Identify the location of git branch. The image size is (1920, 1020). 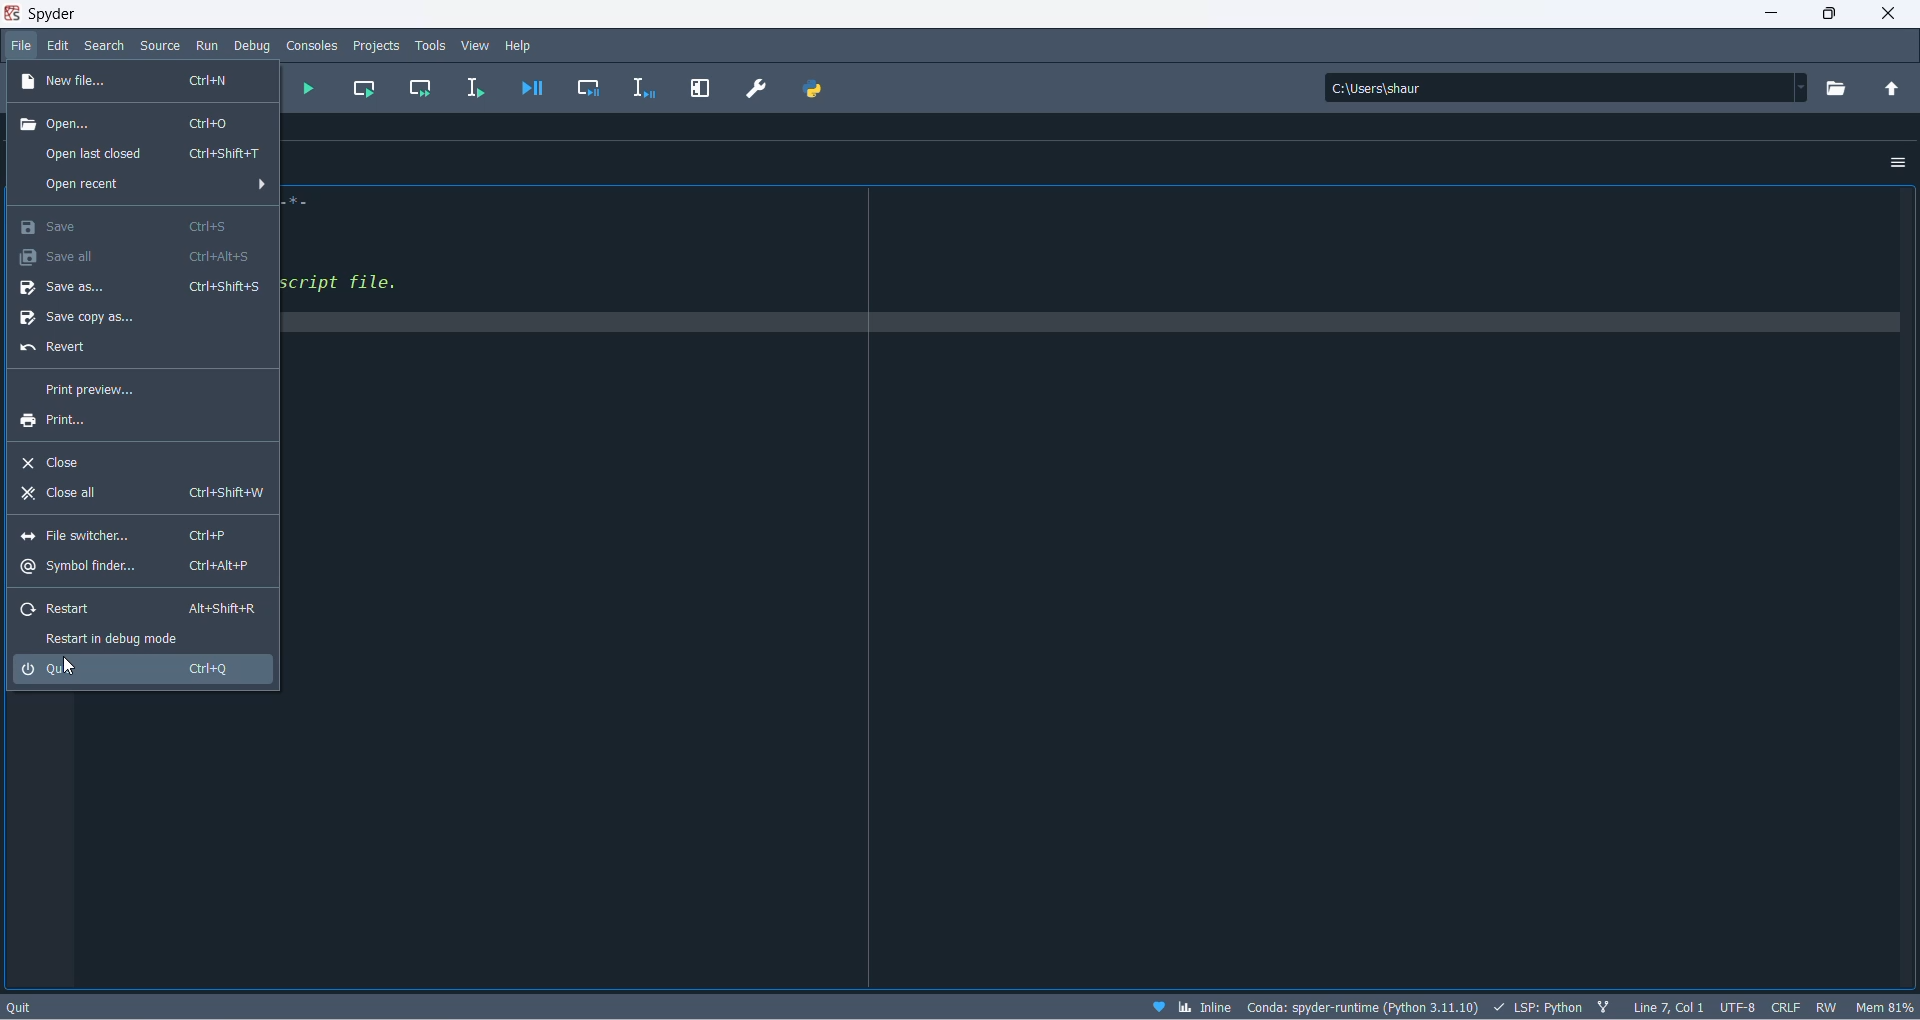
(1607, 1004).